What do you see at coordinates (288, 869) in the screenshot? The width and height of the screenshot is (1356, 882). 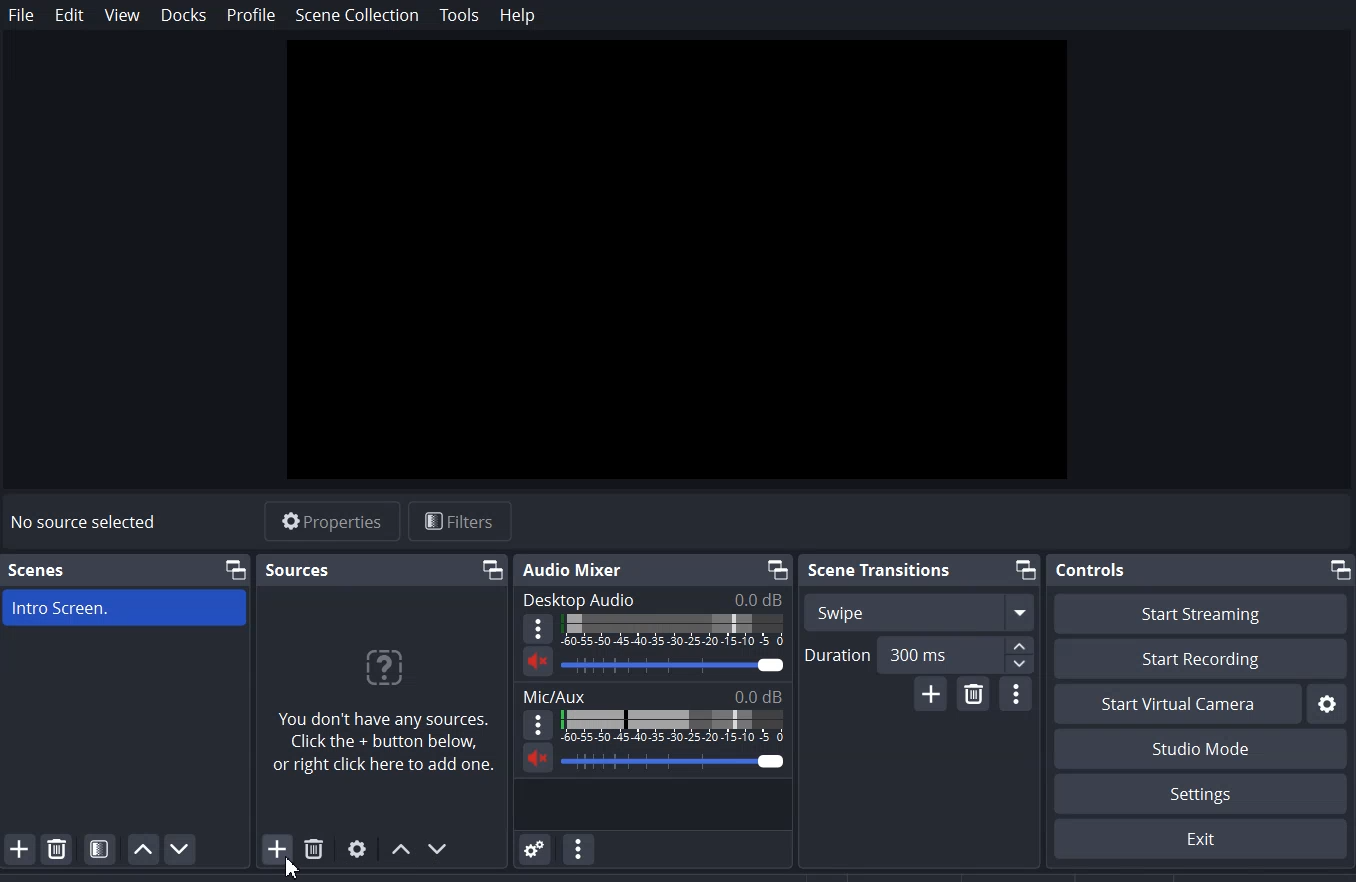 I see `Cursor` at bounding box center [288, 869].